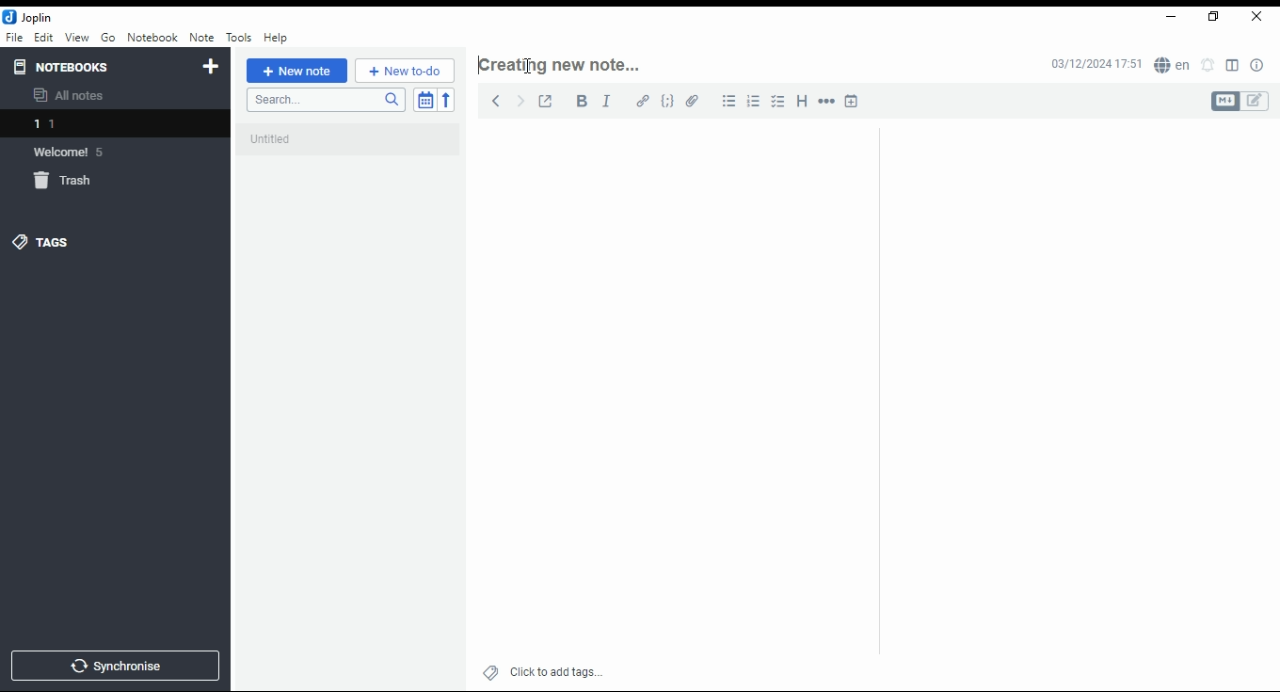 This screenshot has width=1280, height=692. Describe the element at coordinates (55, 242) in the screenshot. I see `tags` at that location.